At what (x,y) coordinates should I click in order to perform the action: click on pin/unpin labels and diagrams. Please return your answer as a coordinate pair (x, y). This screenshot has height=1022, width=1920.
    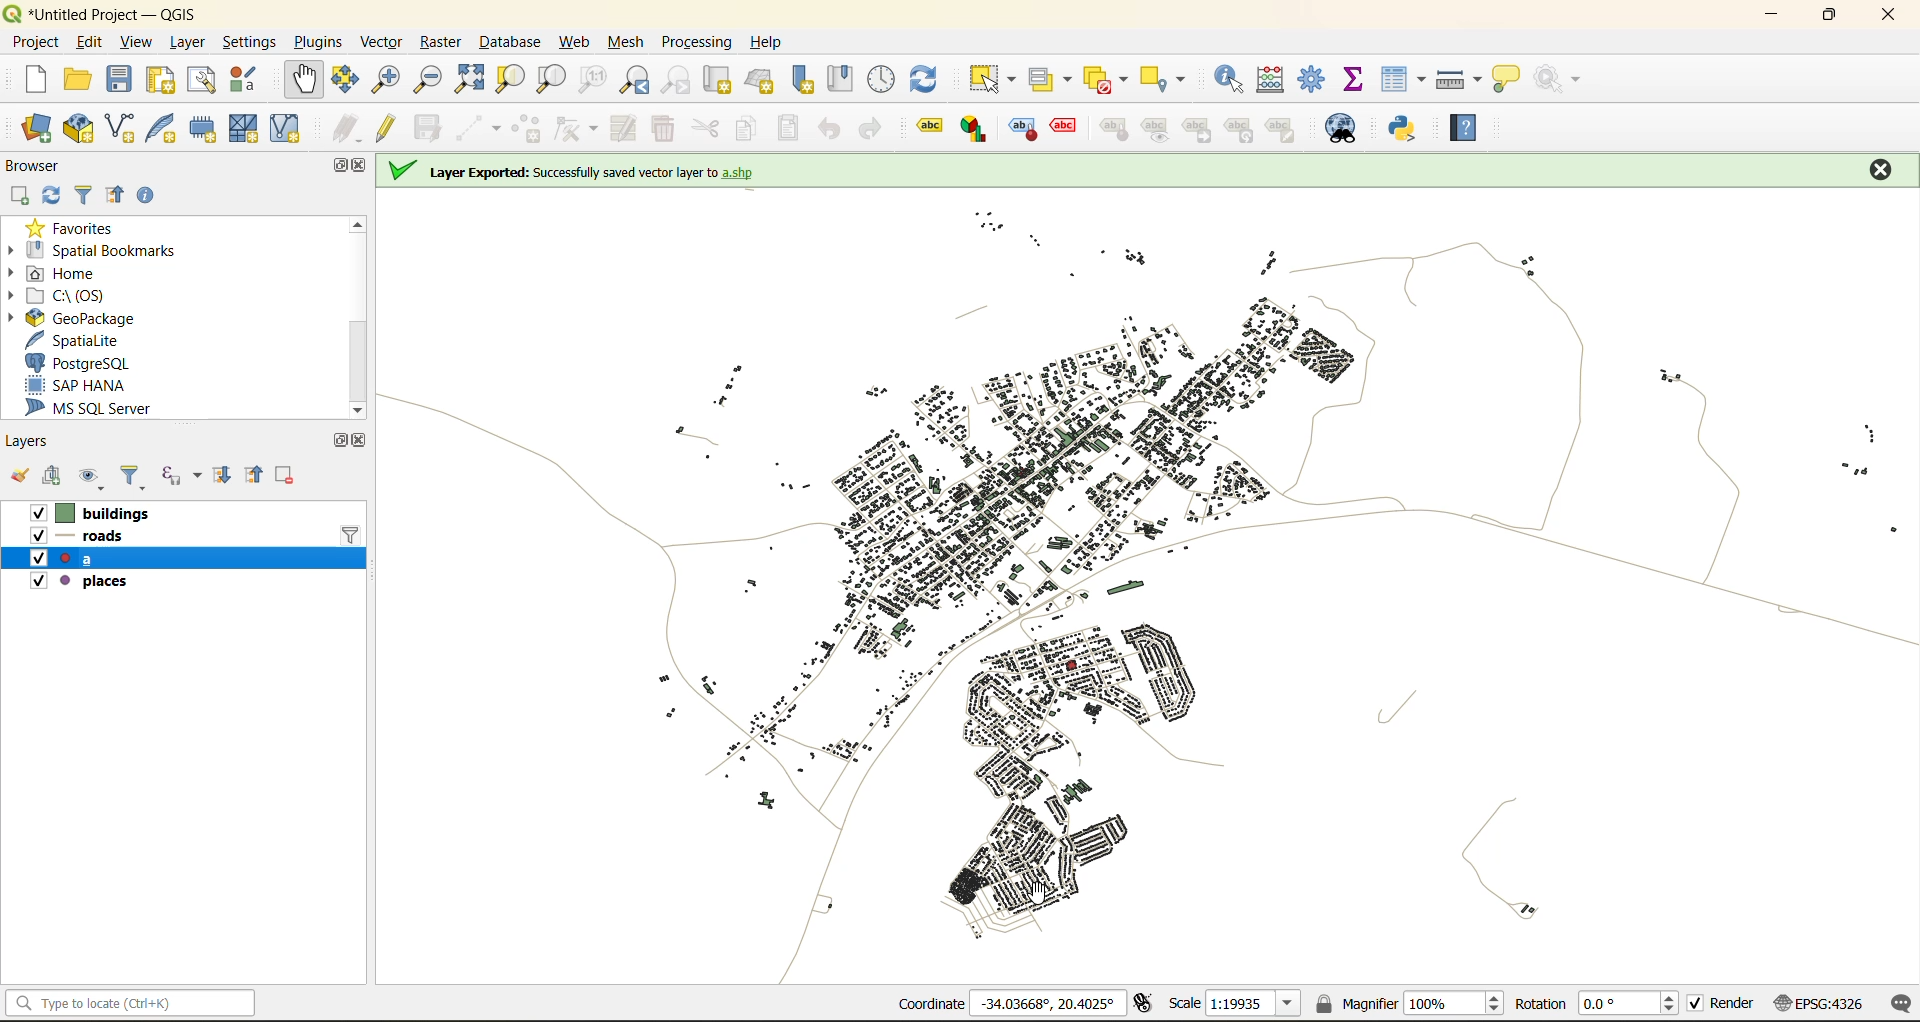
    Looking at the image, I should click on (1116, 129).